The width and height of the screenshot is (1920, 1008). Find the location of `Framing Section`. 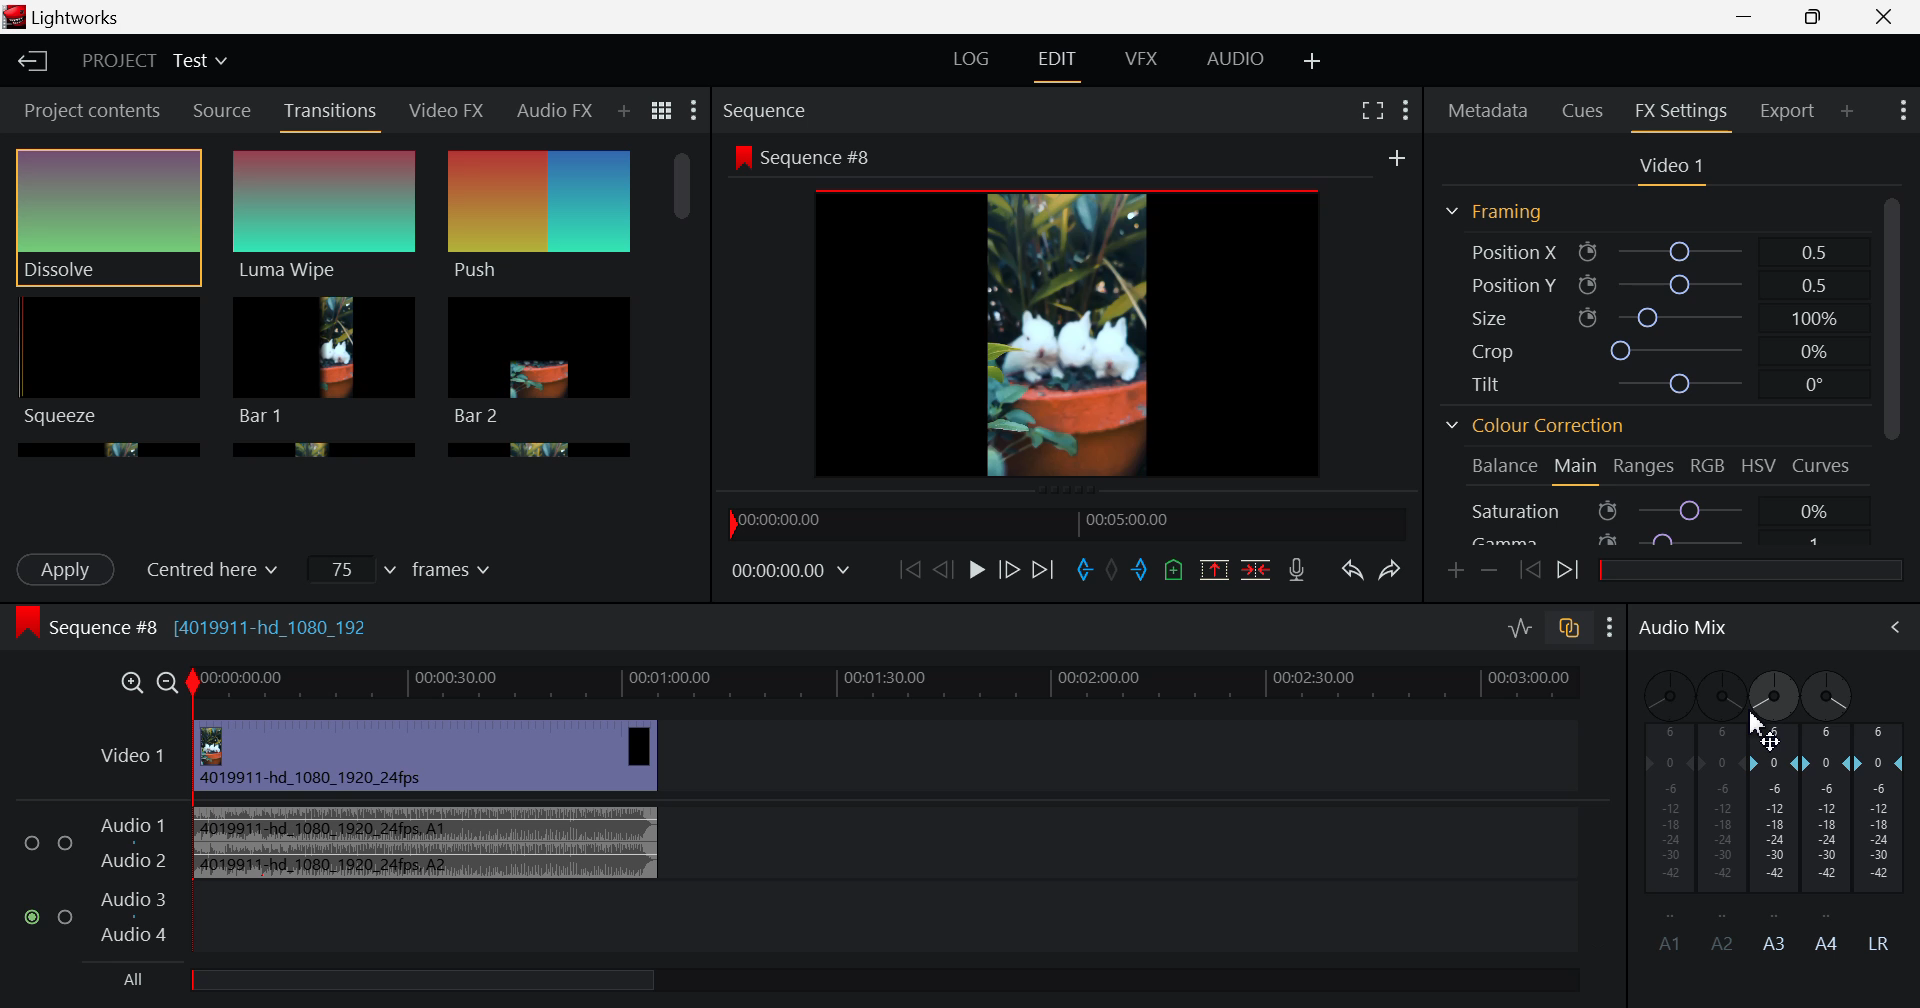

Framing Section is located at coordinates (1498, 212).